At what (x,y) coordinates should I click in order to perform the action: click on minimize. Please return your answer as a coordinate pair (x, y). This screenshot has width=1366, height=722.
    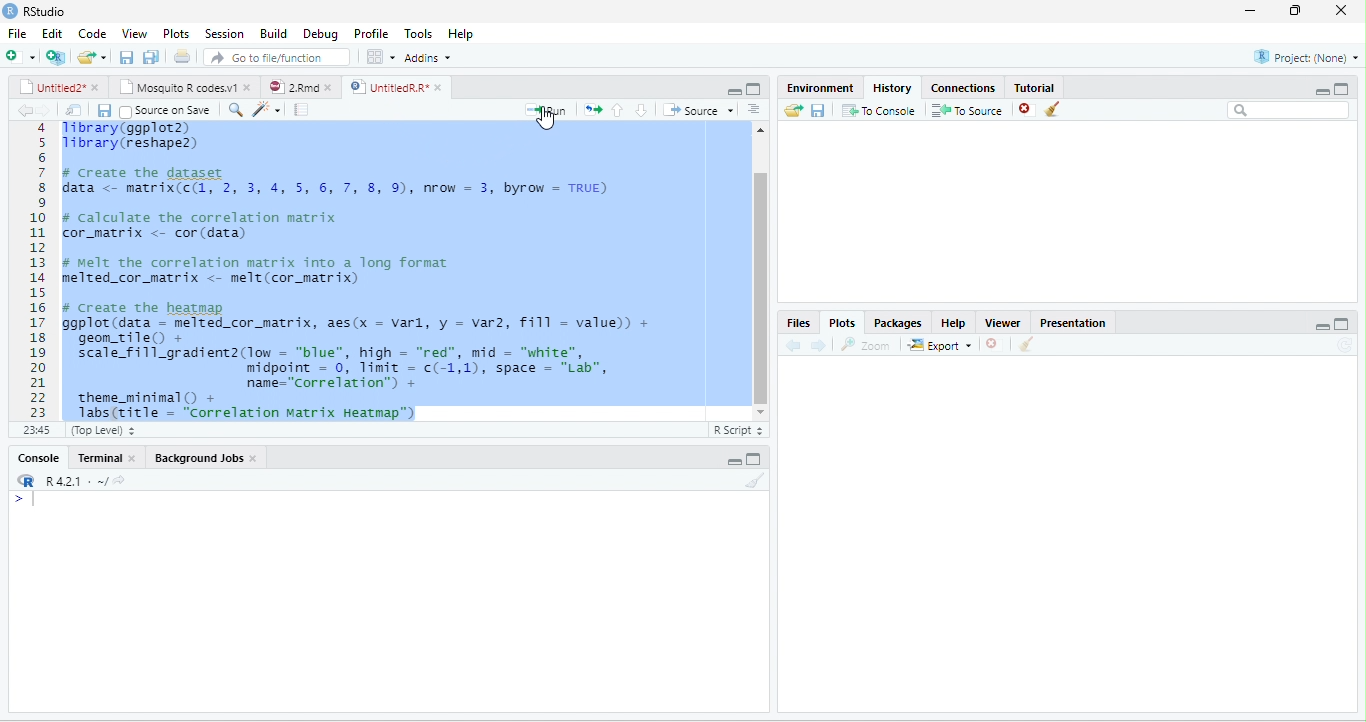
    Looking at the image, I should click on (1248, 11).